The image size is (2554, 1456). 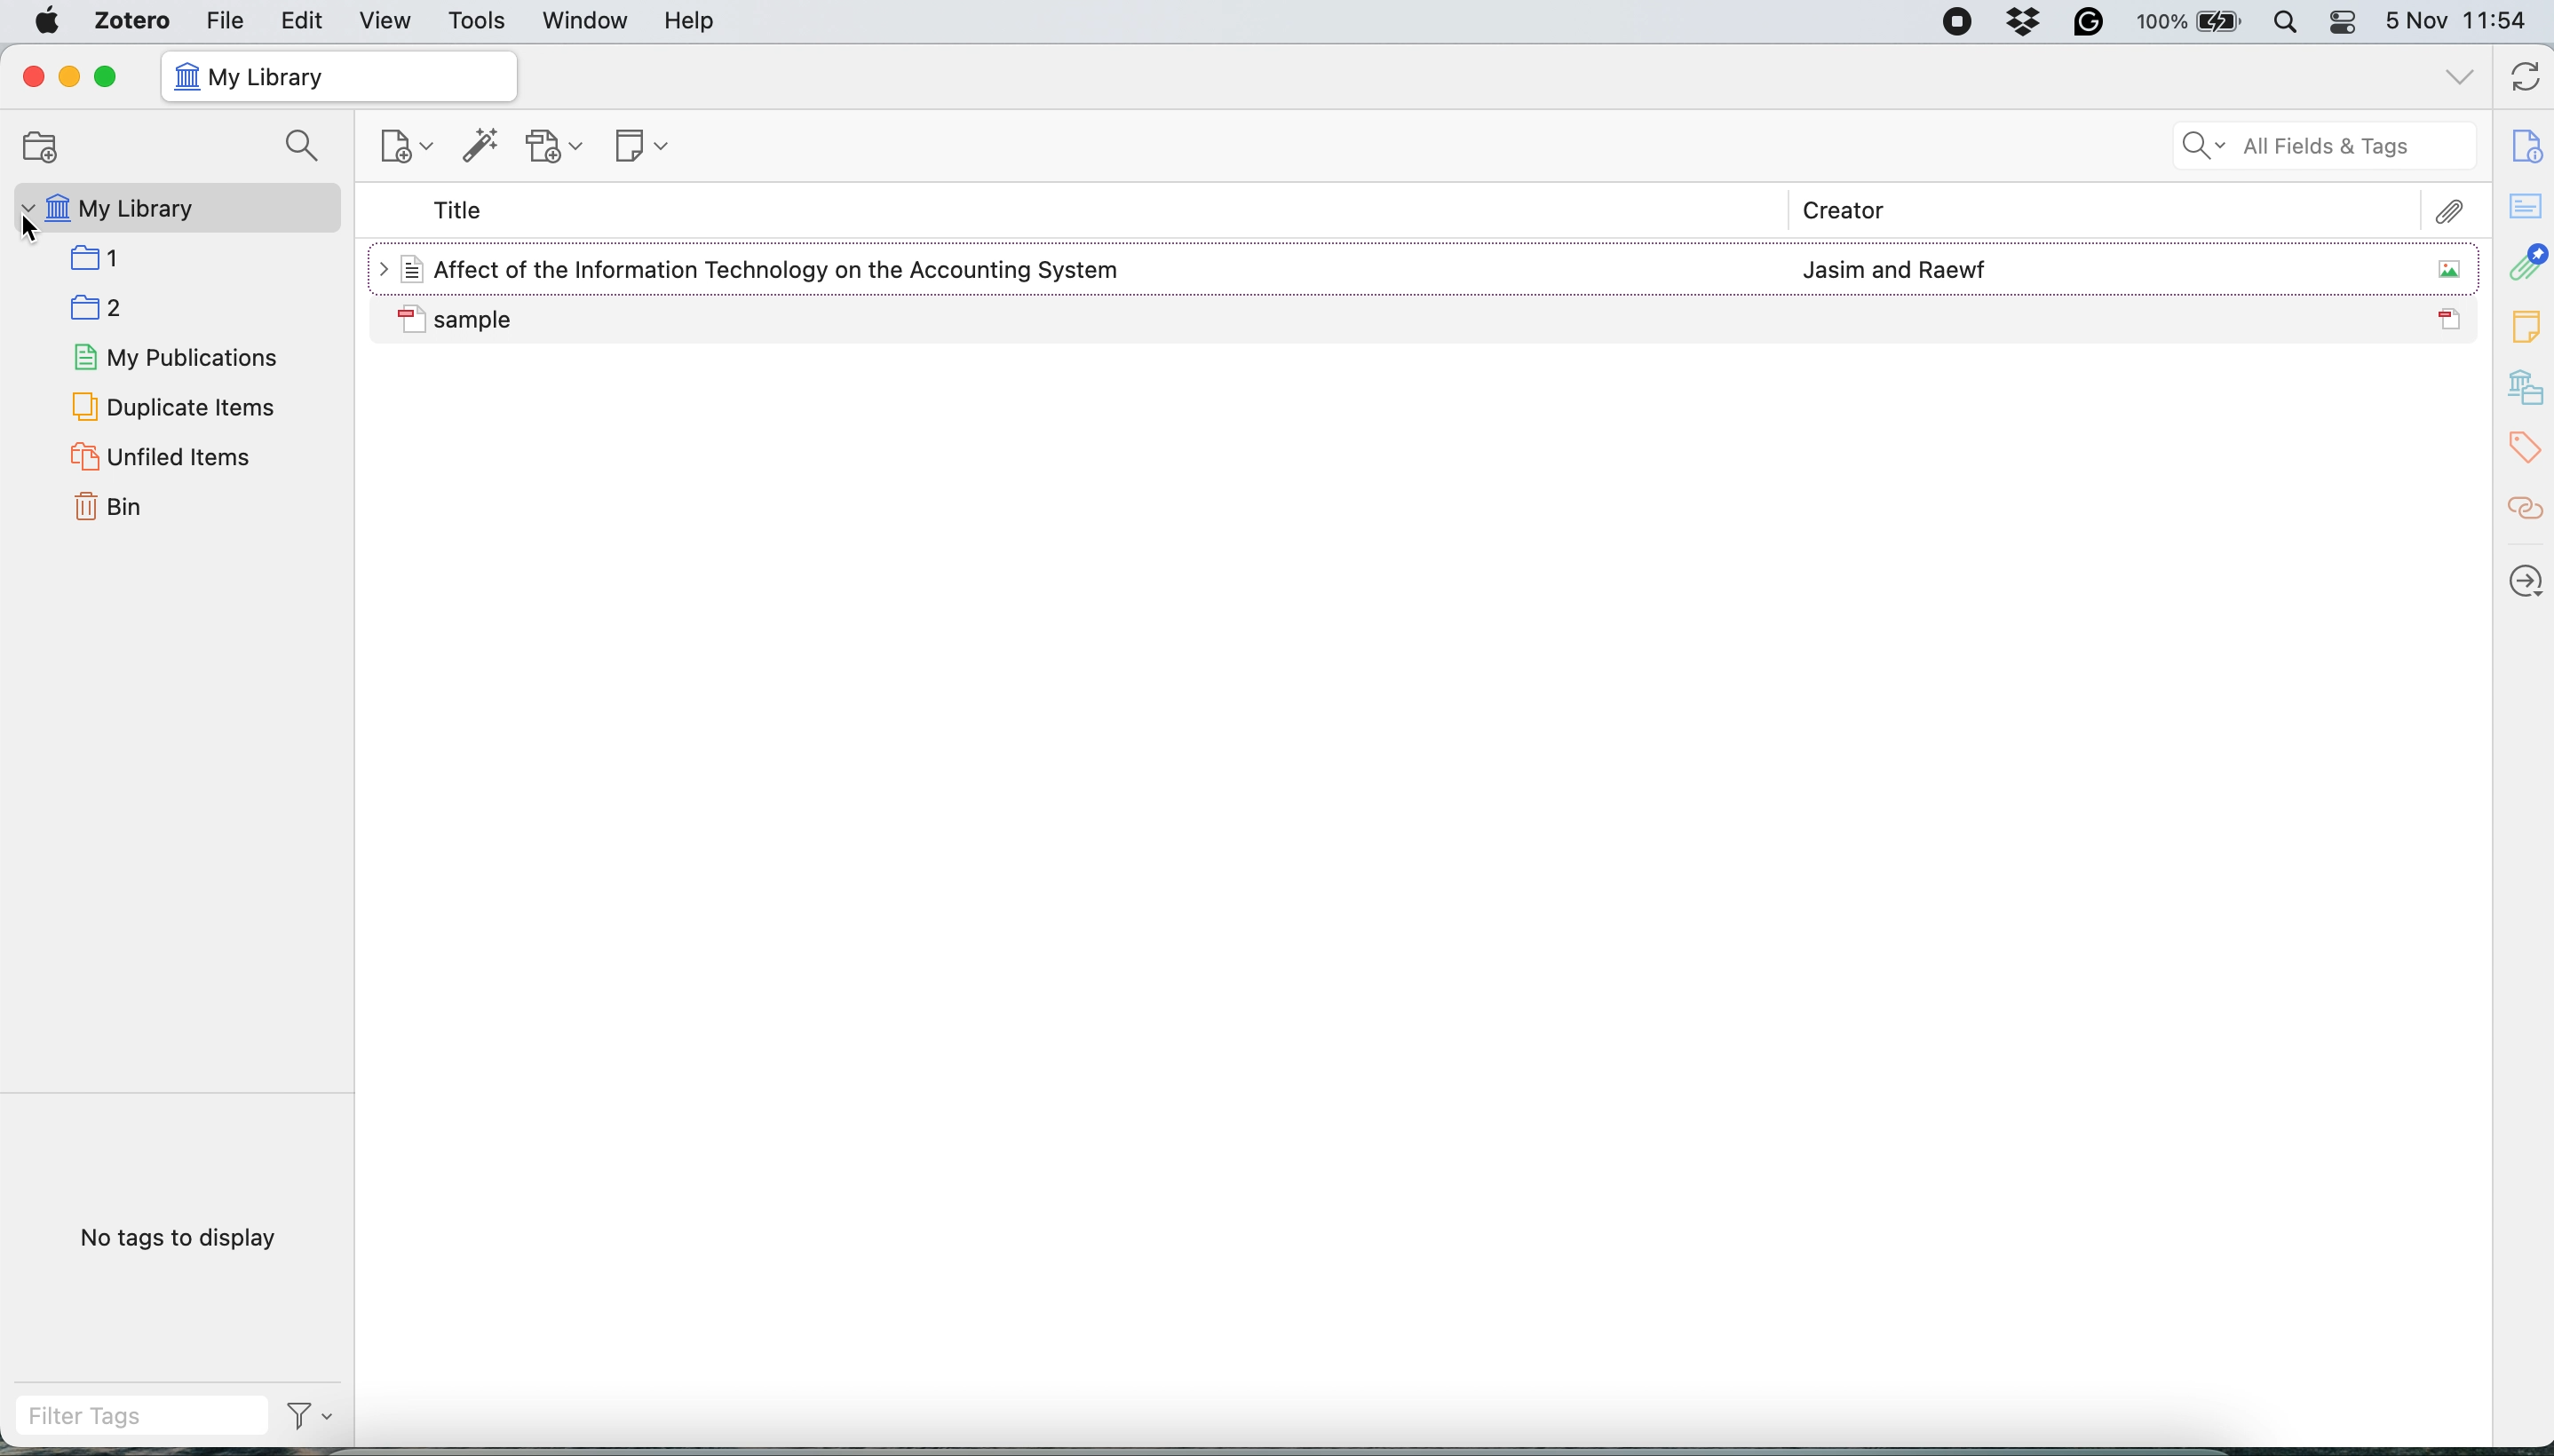 What do you see at coordinates (221, 22) in the screenshot?
I see `file` at bounding box center [221, 22].